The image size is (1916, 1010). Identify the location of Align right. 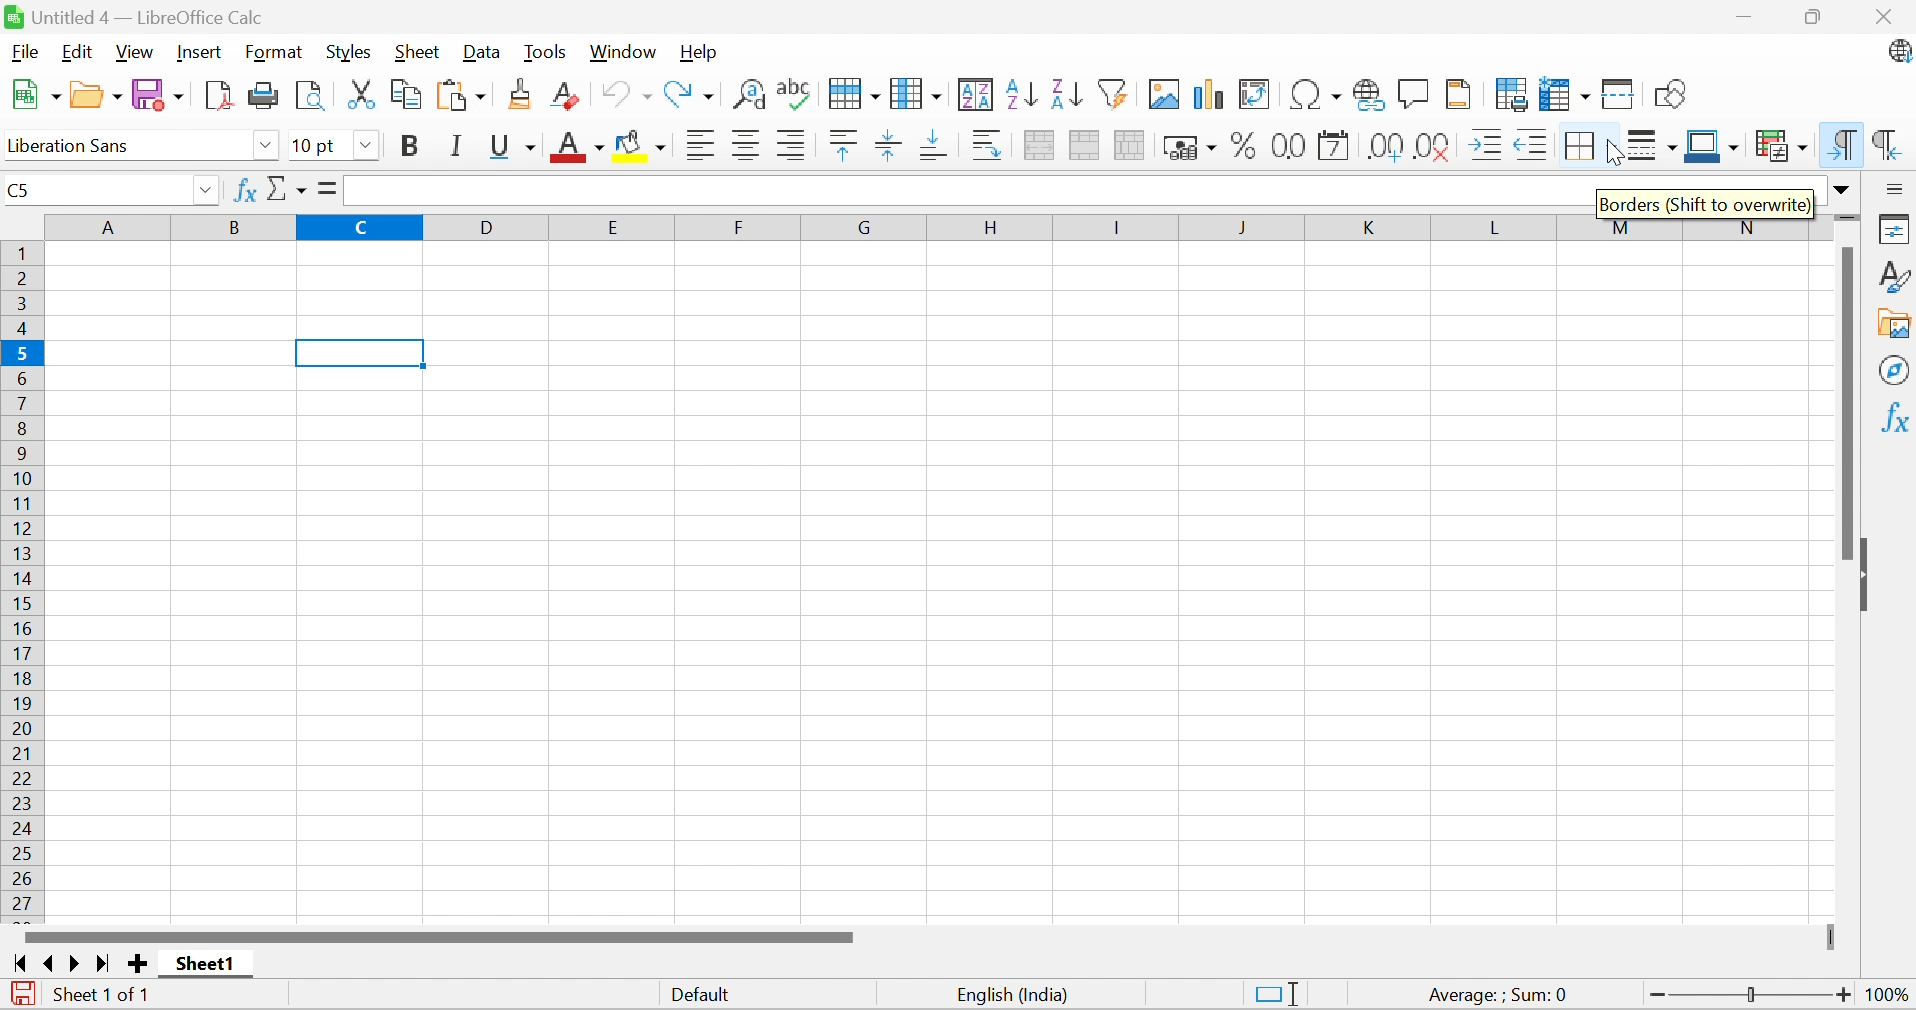
(792, 147).